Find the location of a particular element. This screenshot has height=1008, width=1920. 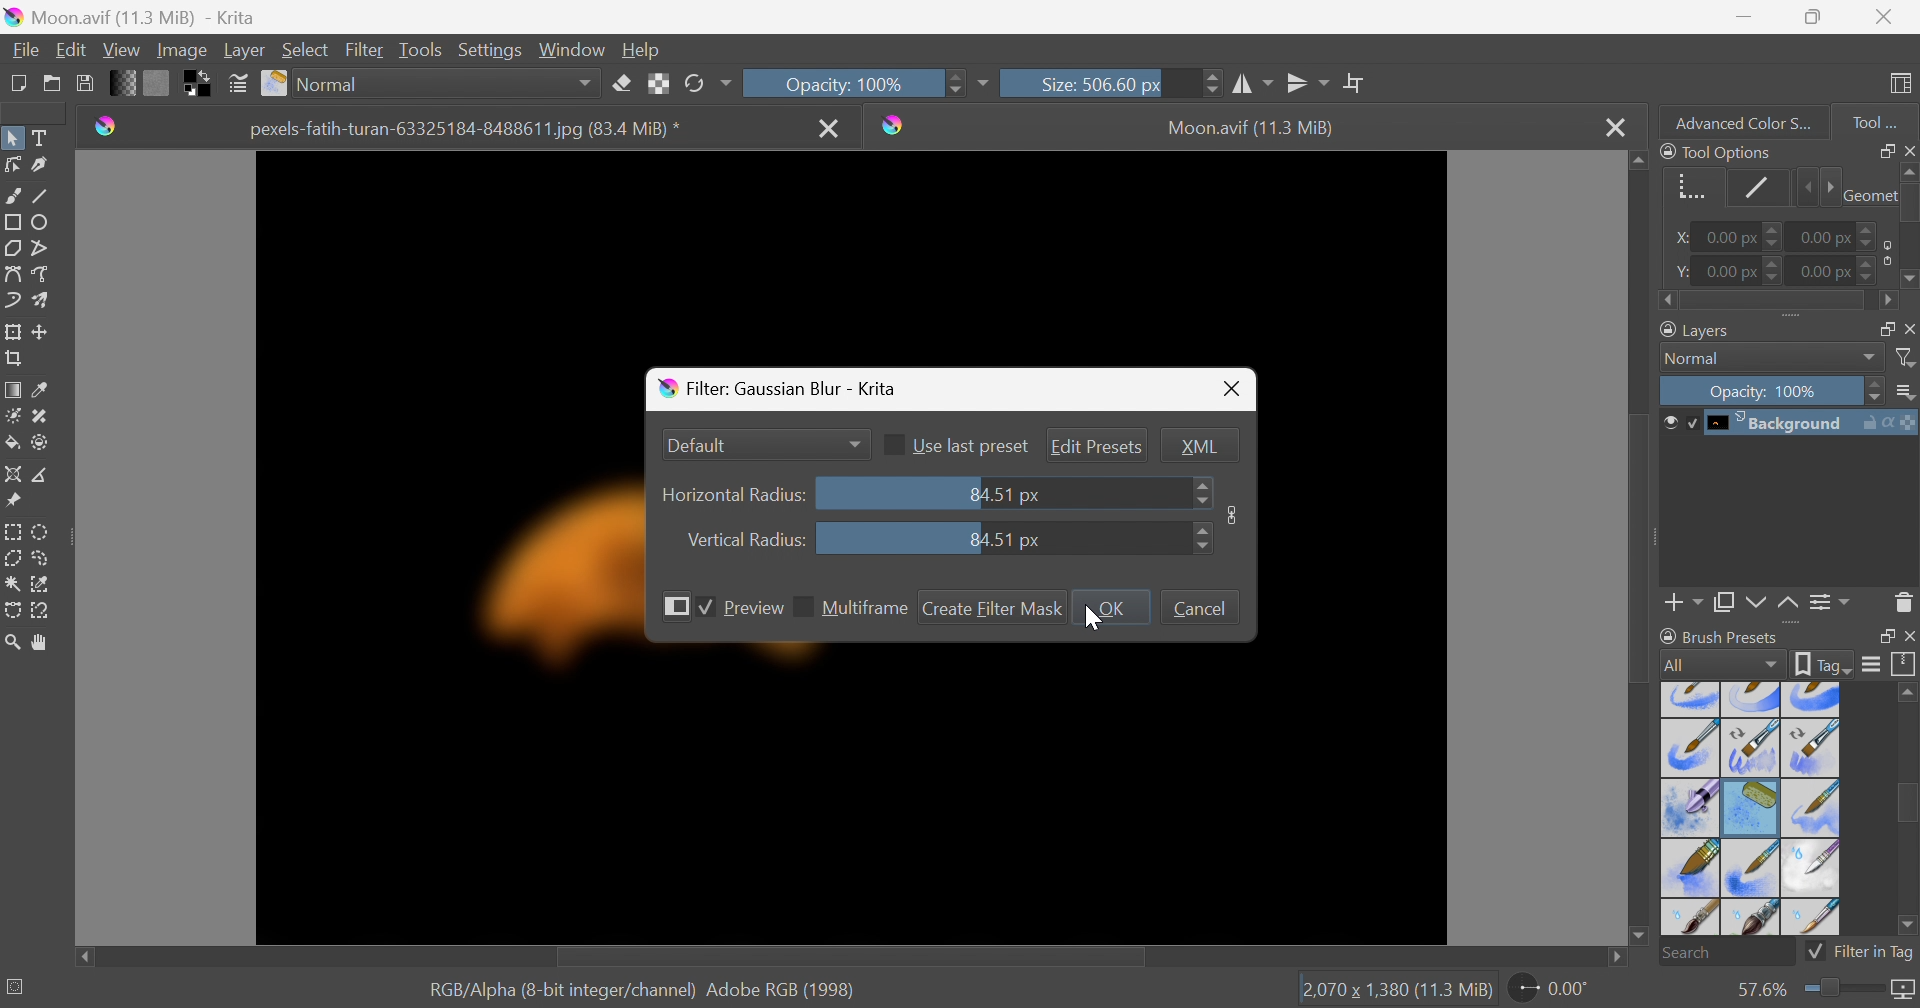

Open and existing document is located at coordinates (53, 83).